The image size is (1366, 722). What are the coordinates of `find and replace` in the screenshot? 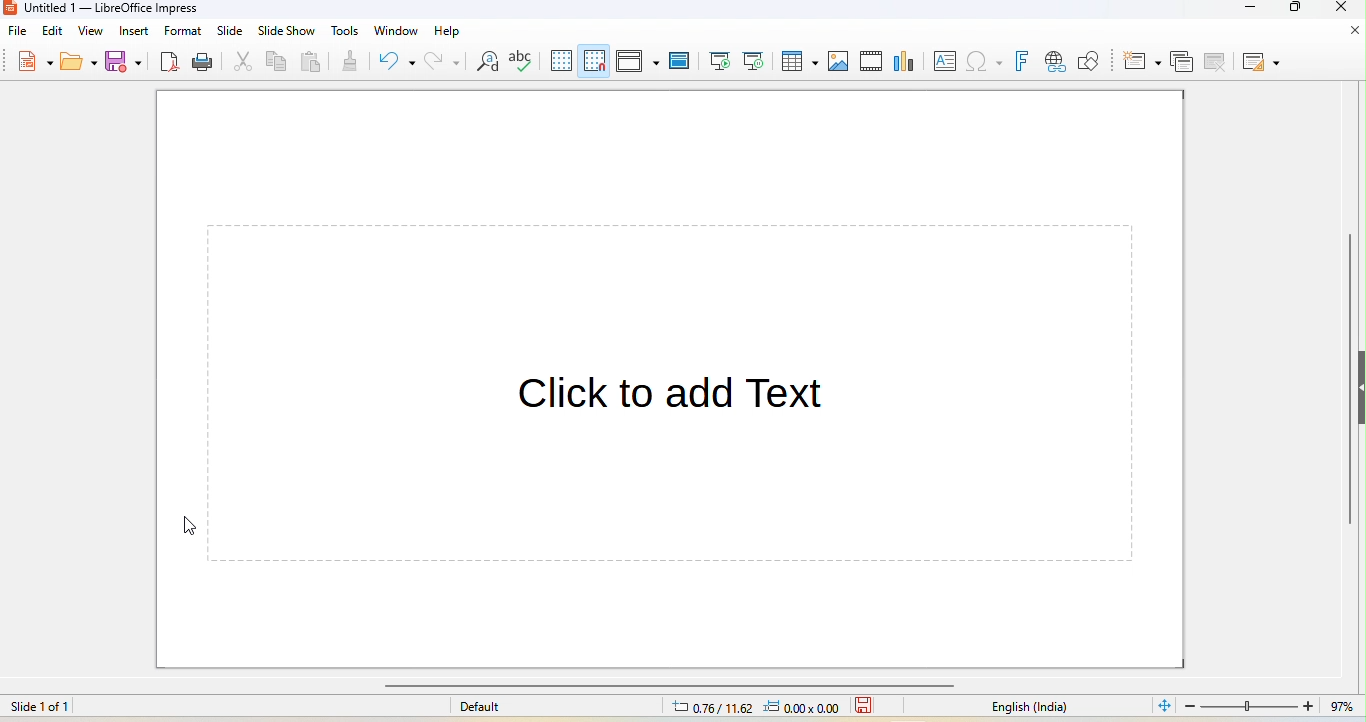 It's located at (487, 61).